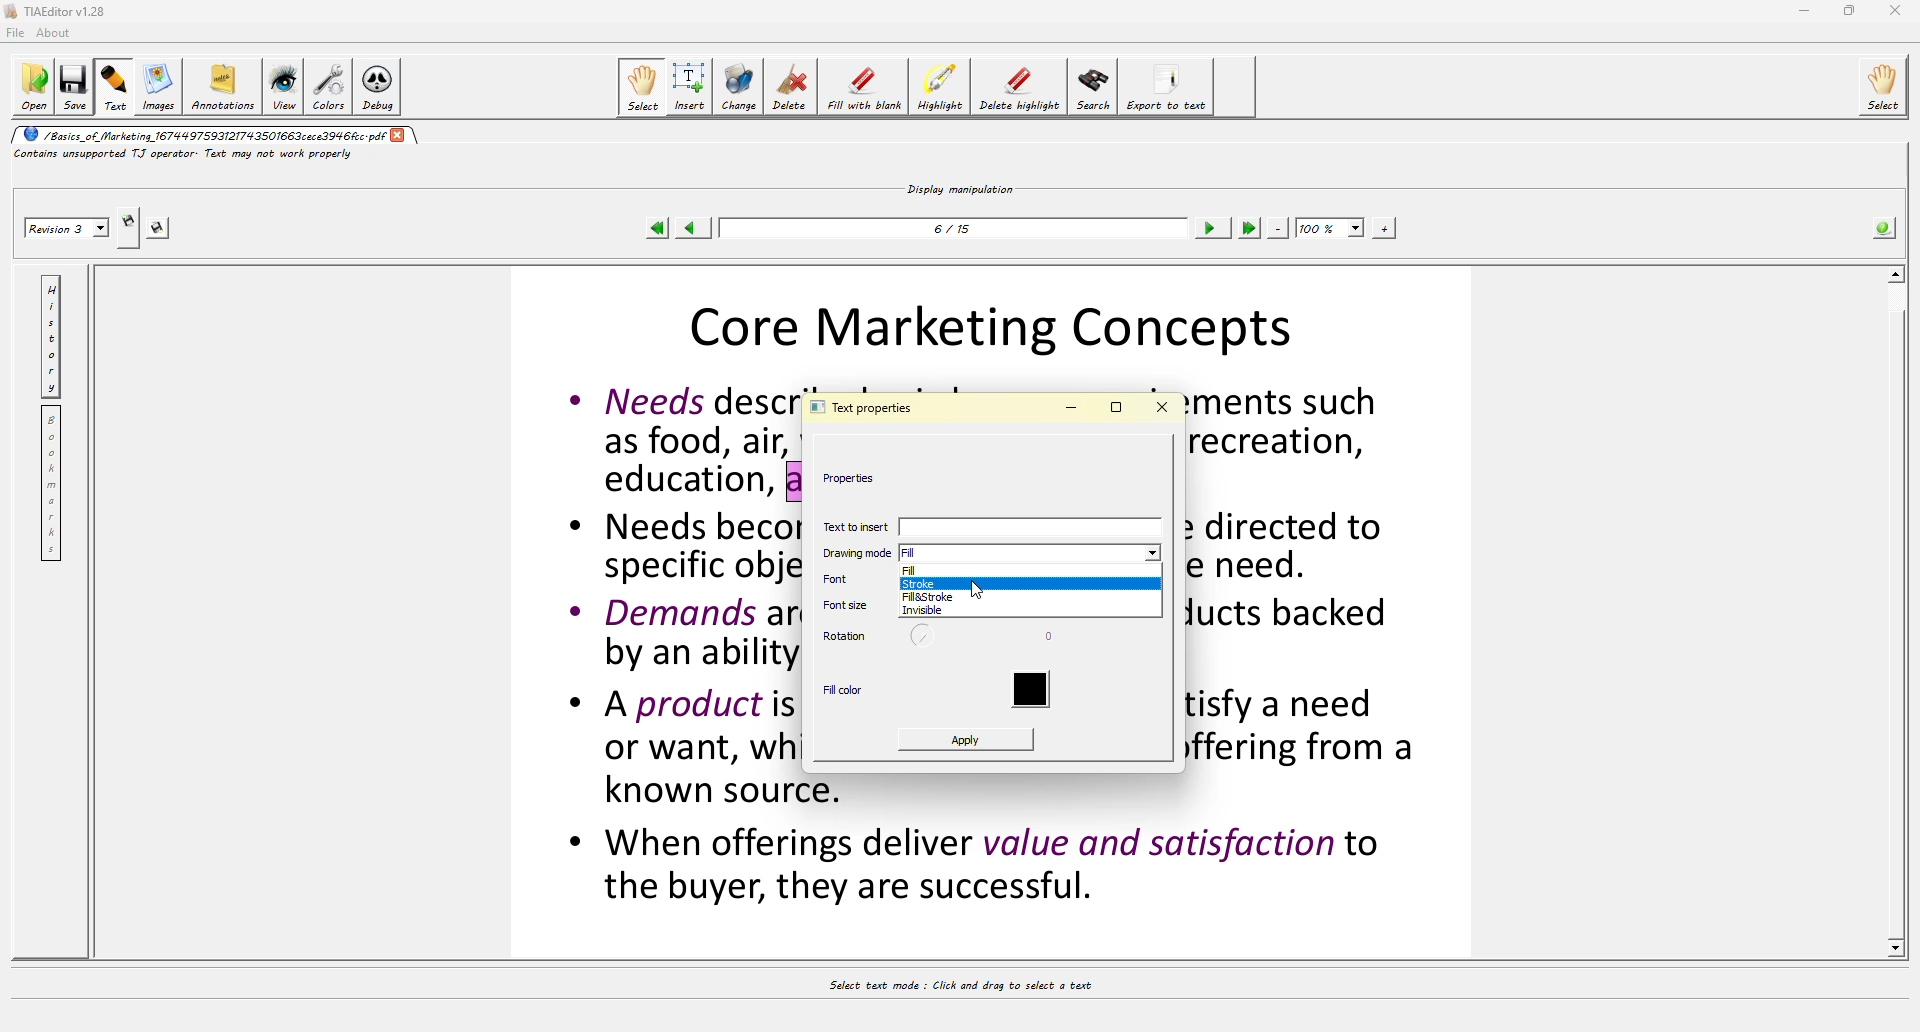 The width and height of the screenshot is (1920, 1032). I want to click on next page, so click(1210, 229).